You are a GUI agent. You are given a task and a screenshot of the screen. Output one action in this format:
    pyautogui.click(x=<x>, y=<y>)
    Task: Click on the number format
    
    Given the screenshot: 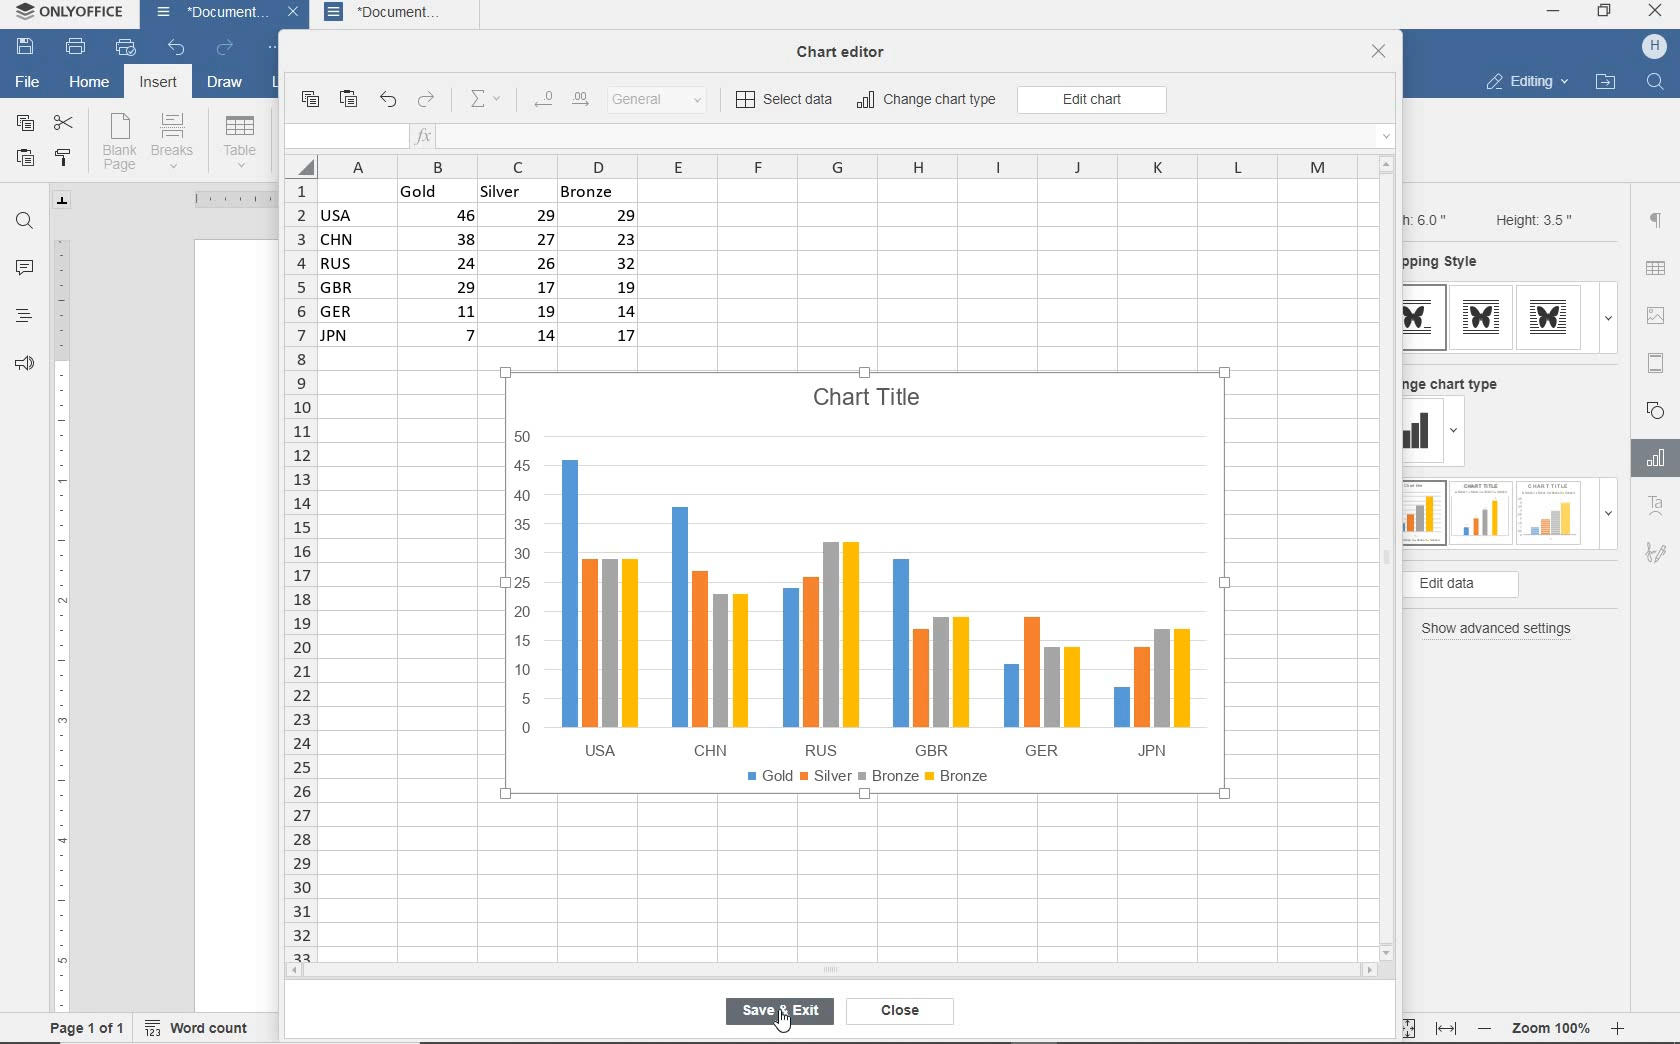 What is the action you would take?
    pyautogui.click(x=665, y=101)
    